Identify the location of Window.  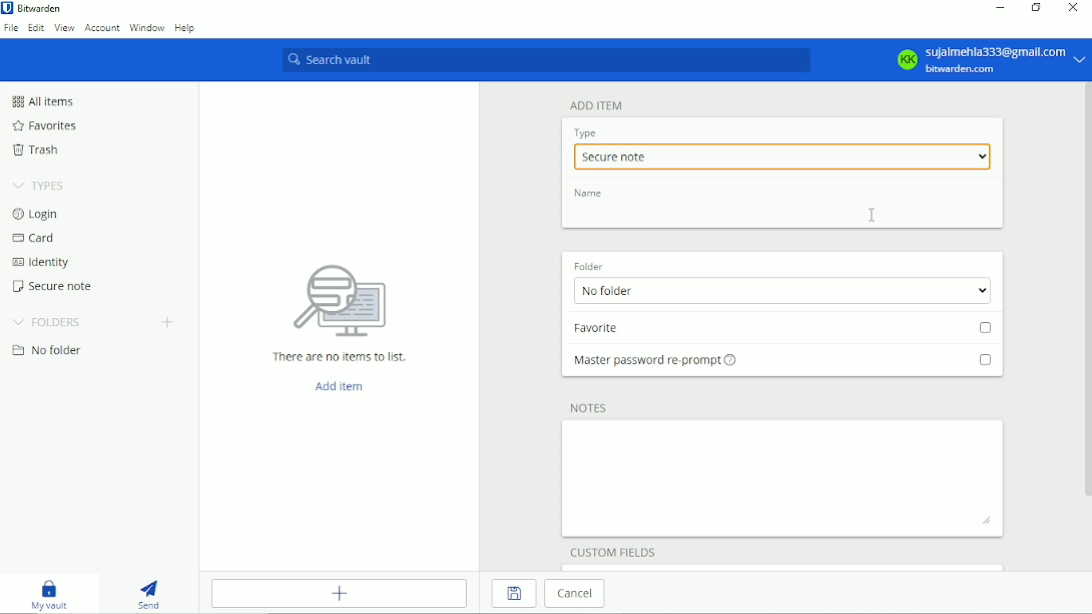
(147, 27).